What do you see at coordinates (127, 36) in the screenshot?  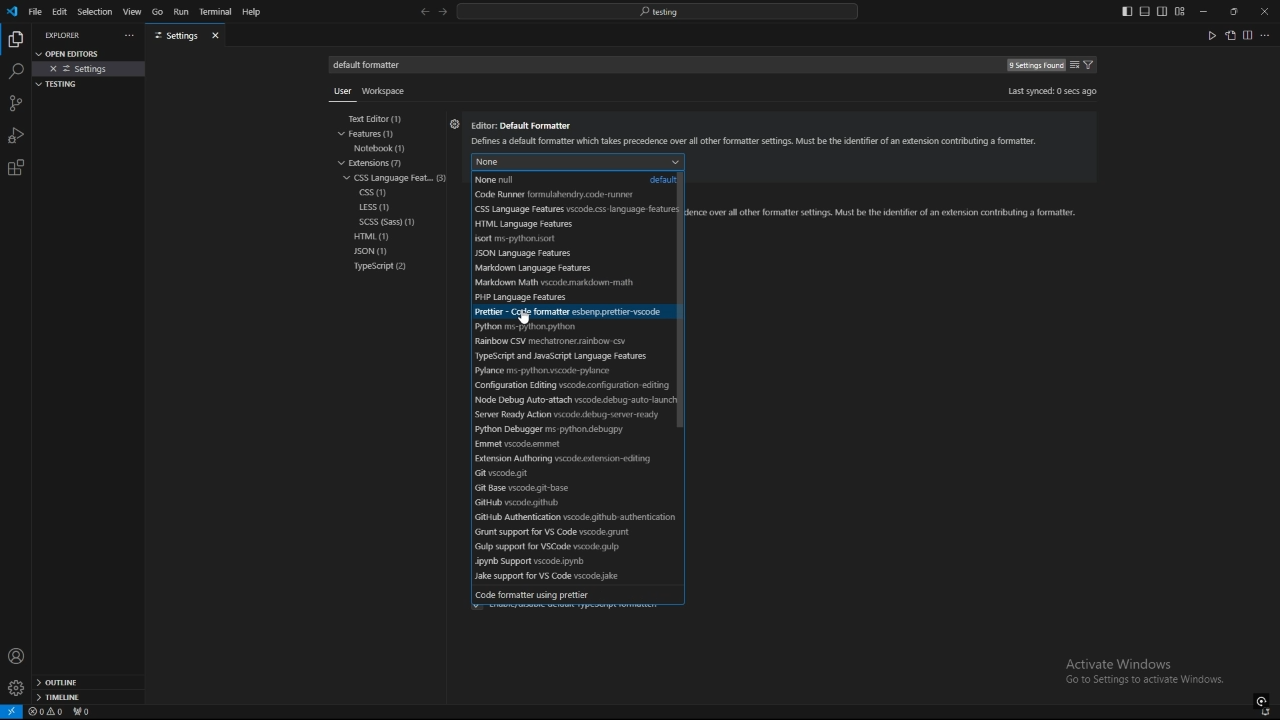 I see `more actions` at bounding box center [127, 36].